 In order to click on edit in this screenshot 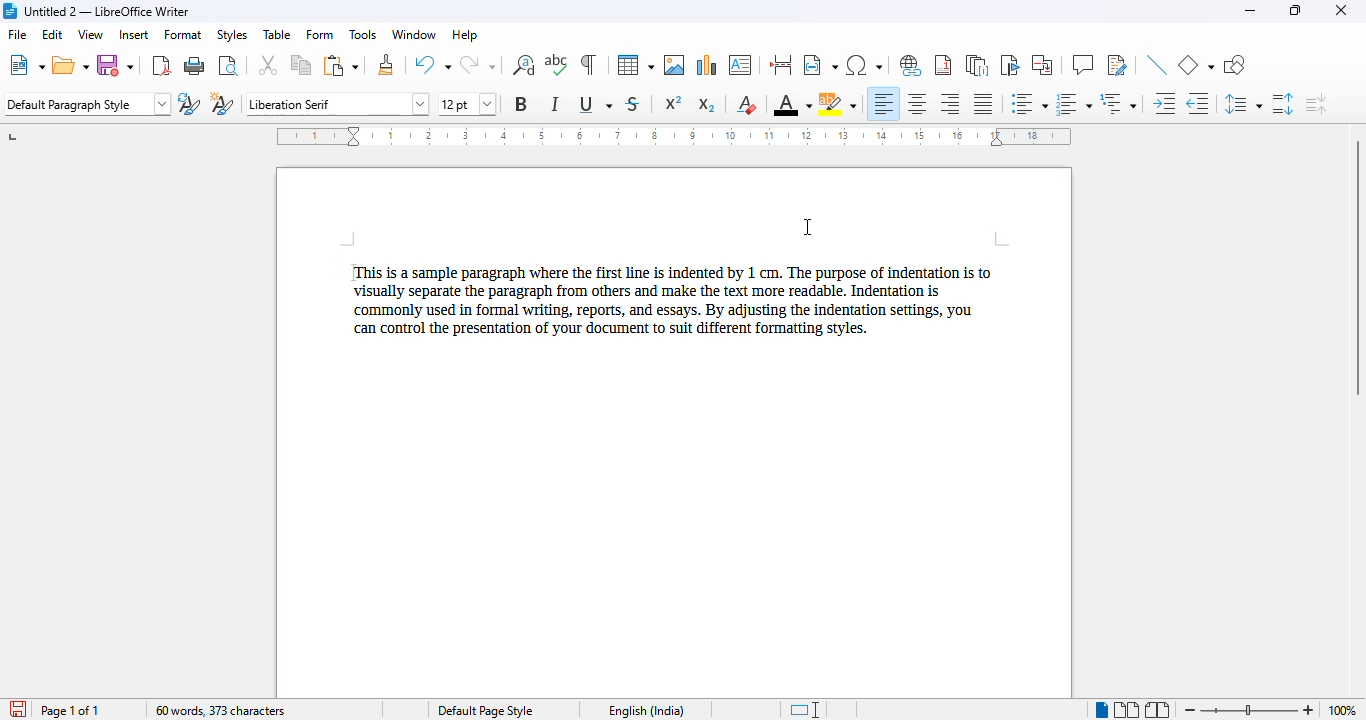, I will do `click(53, 34)`.